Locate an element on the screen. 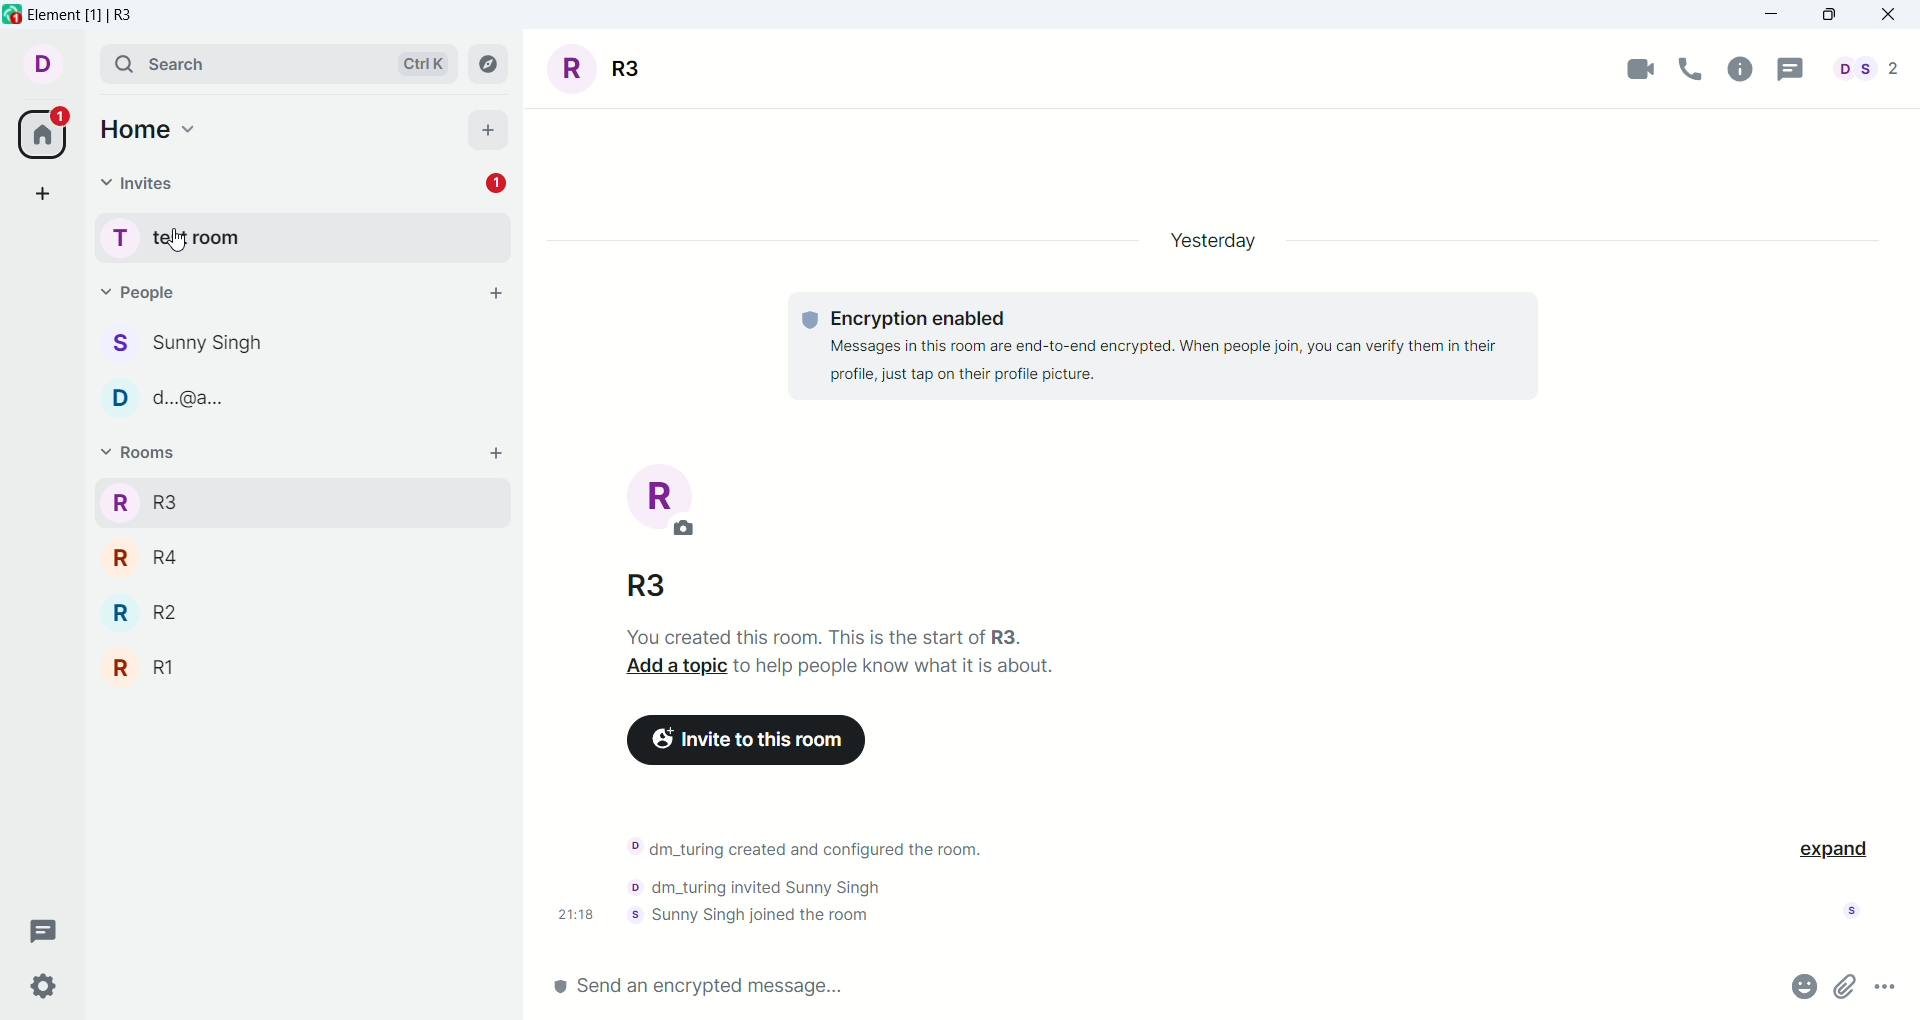 This screenshot has height=1020, width=1920. R2 is located at coordinates (299, 610).